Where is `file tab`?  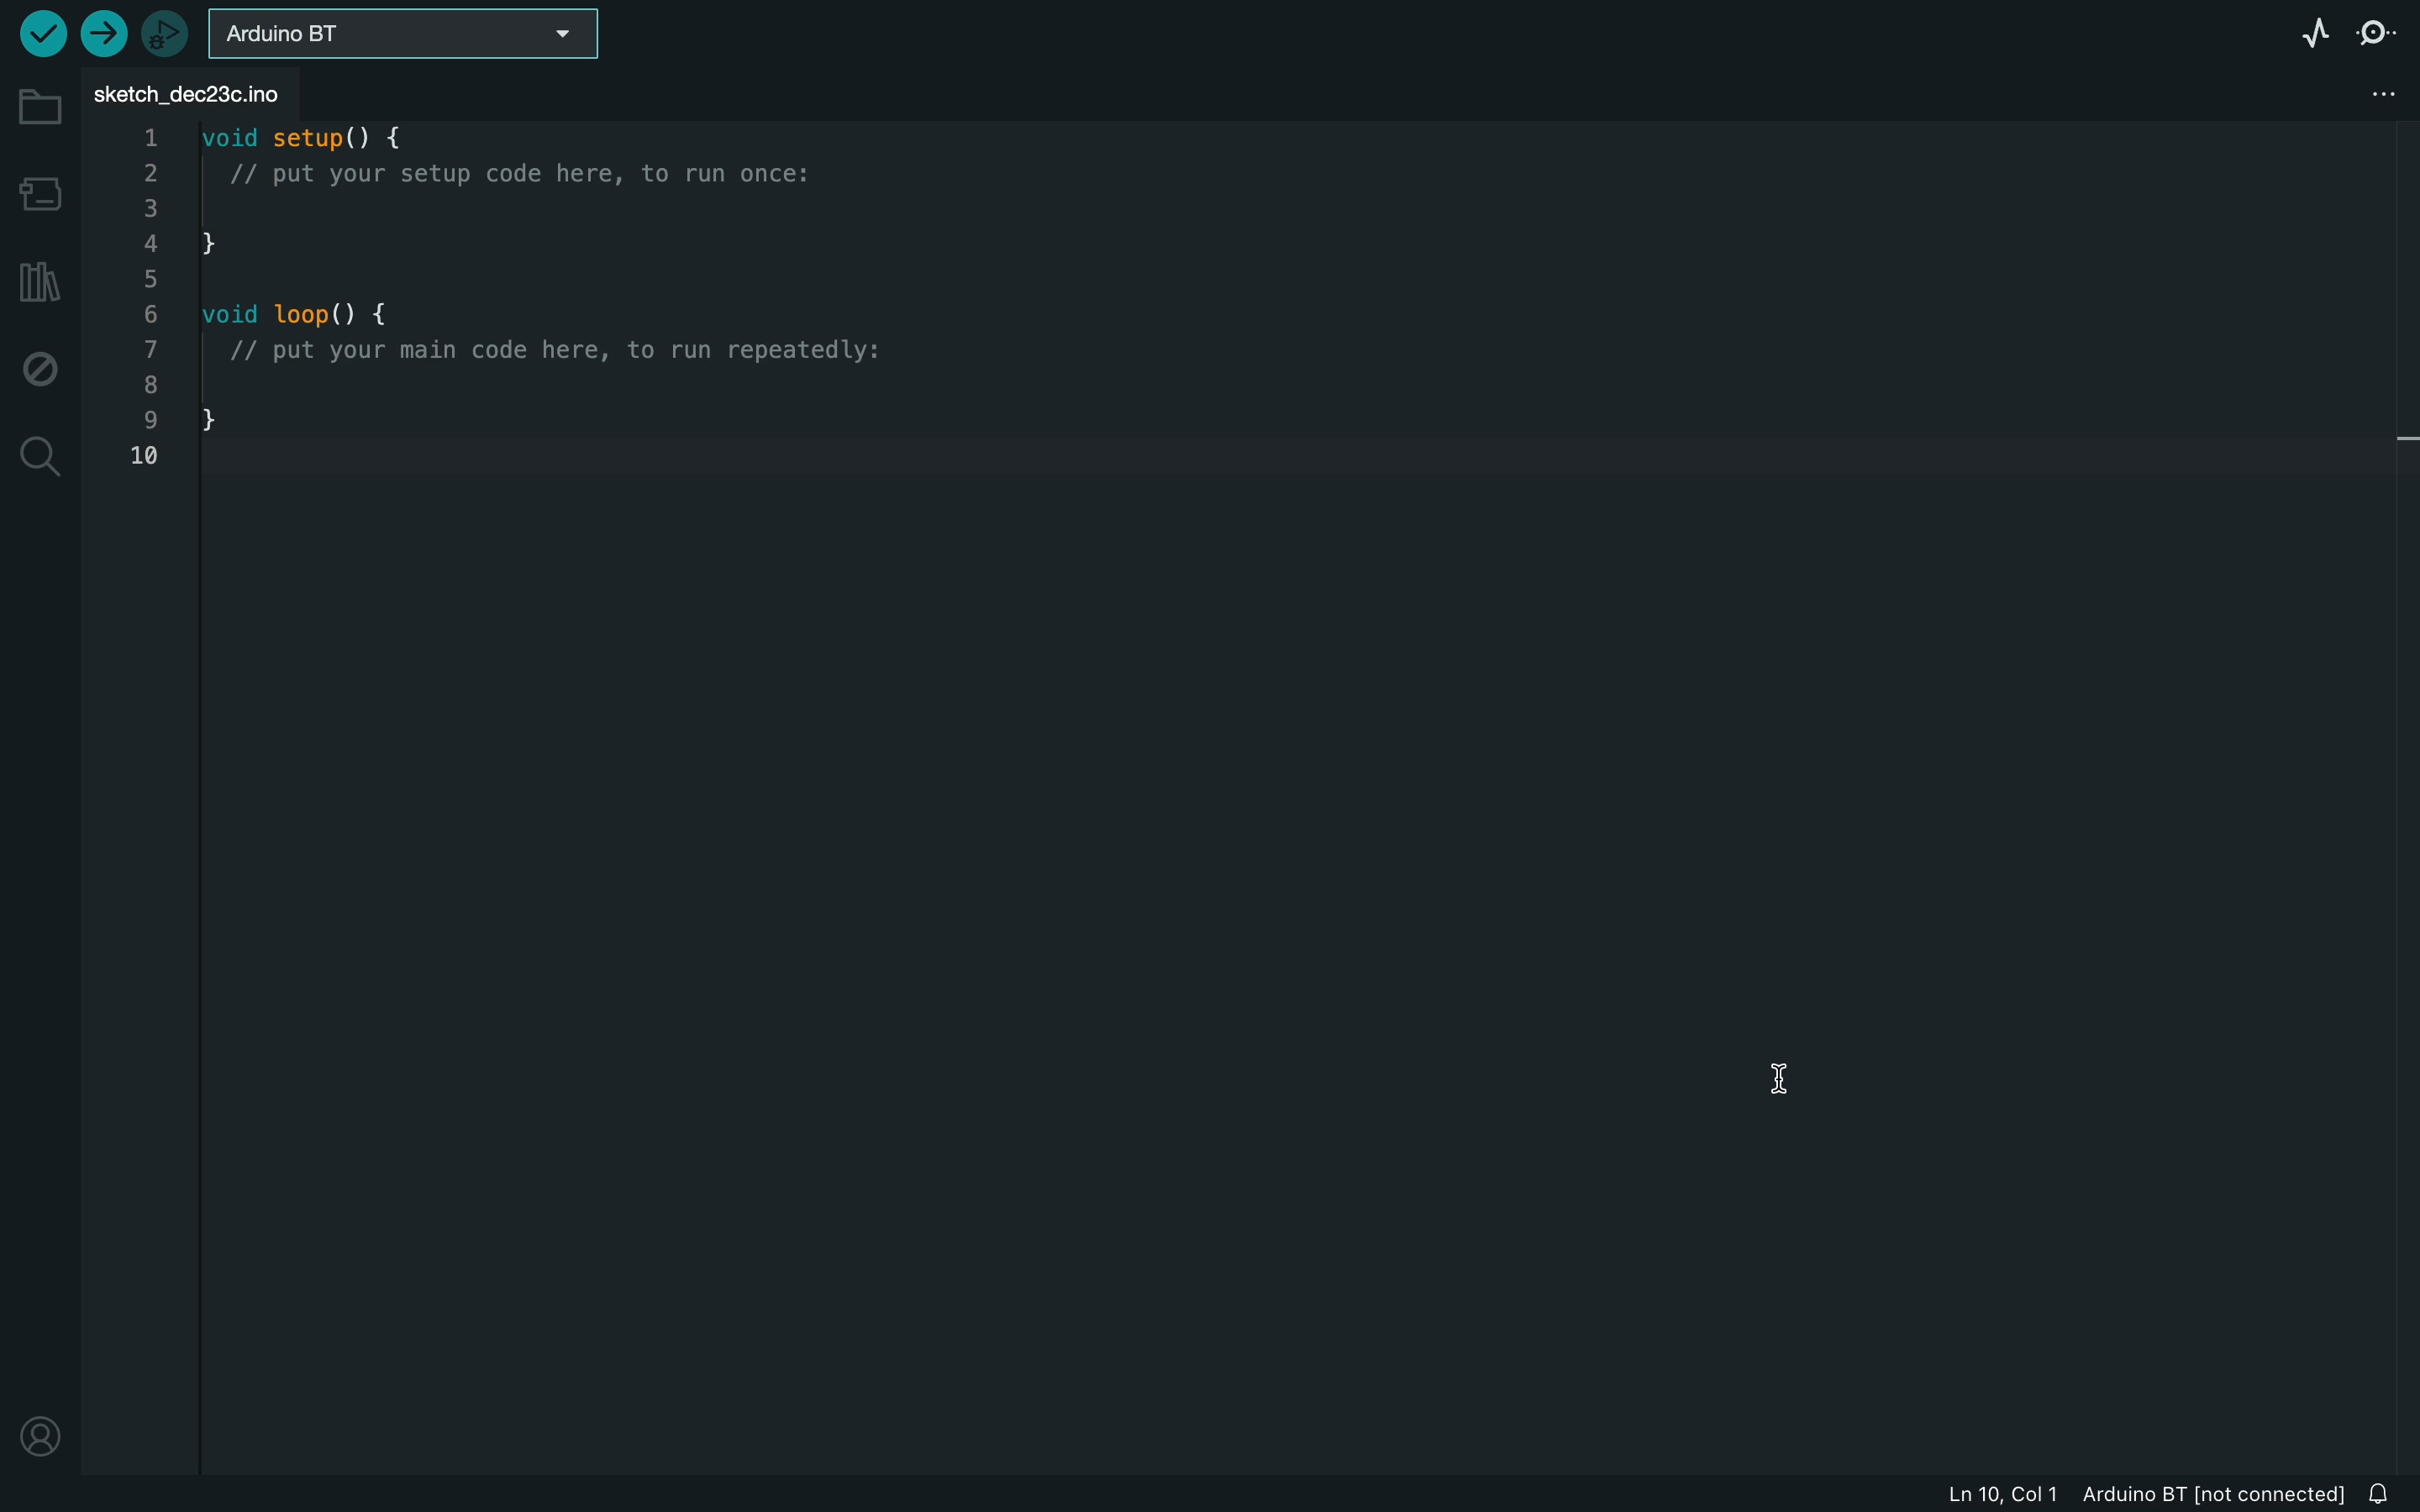 file tab is located at coordinates (205, 93).